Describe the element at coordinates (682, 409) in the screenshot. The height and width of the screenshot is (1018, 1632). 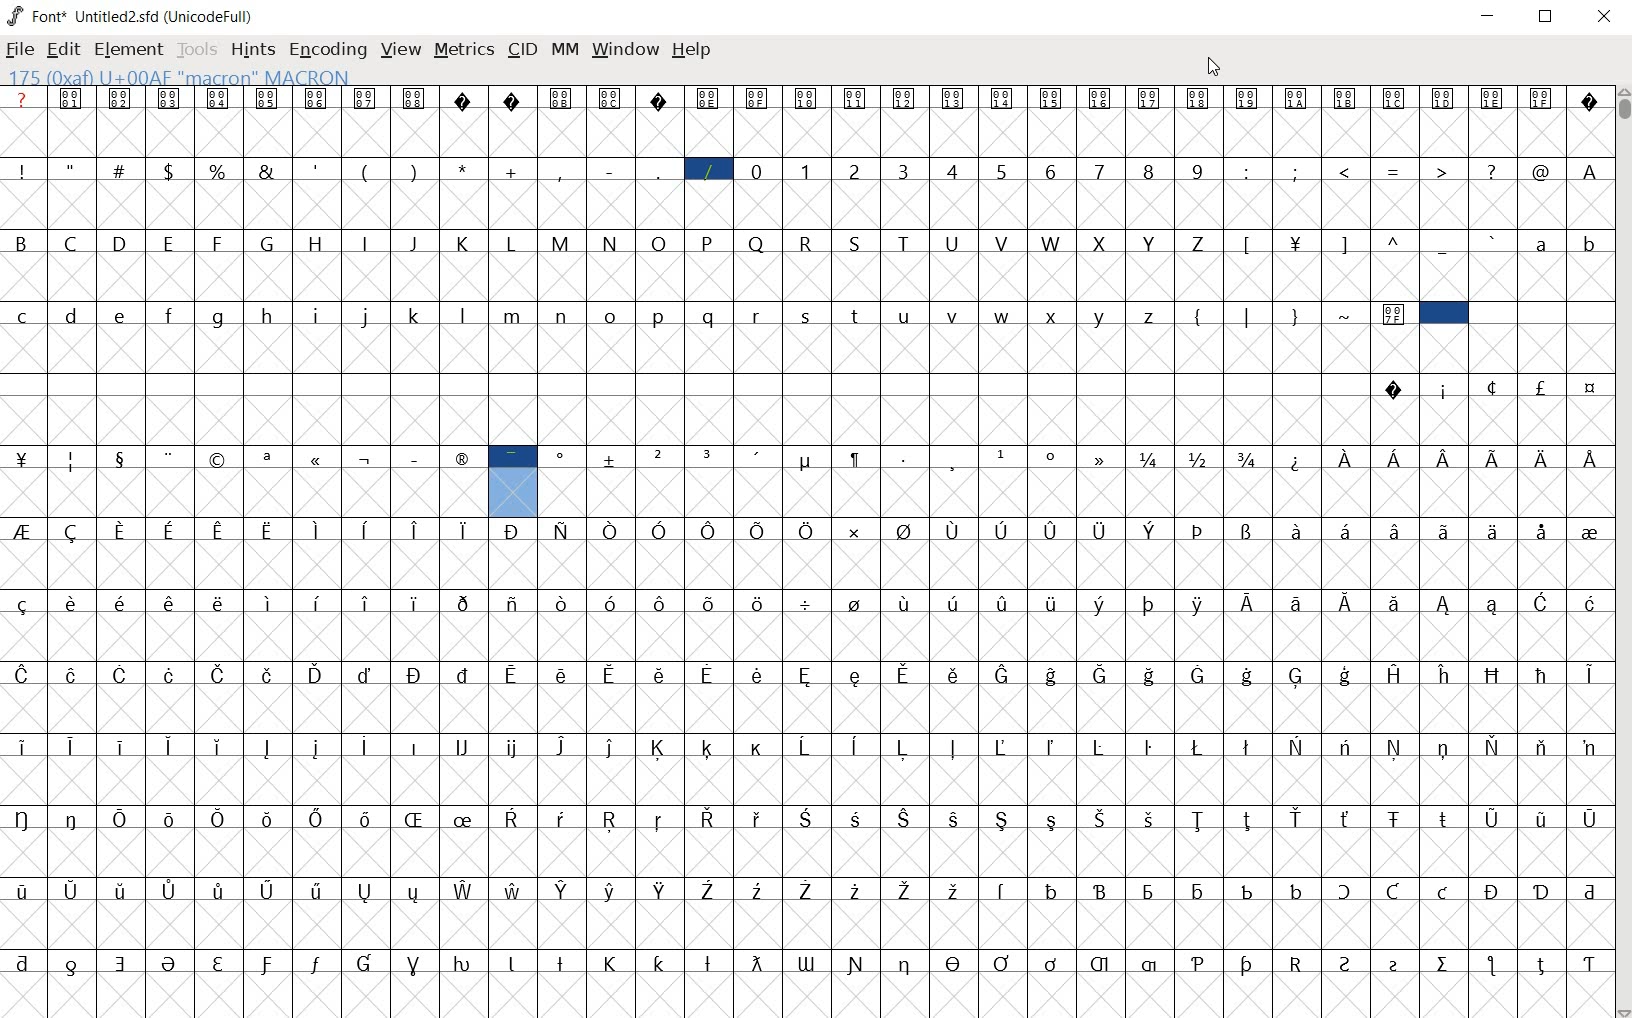
I see `slot` at that location.